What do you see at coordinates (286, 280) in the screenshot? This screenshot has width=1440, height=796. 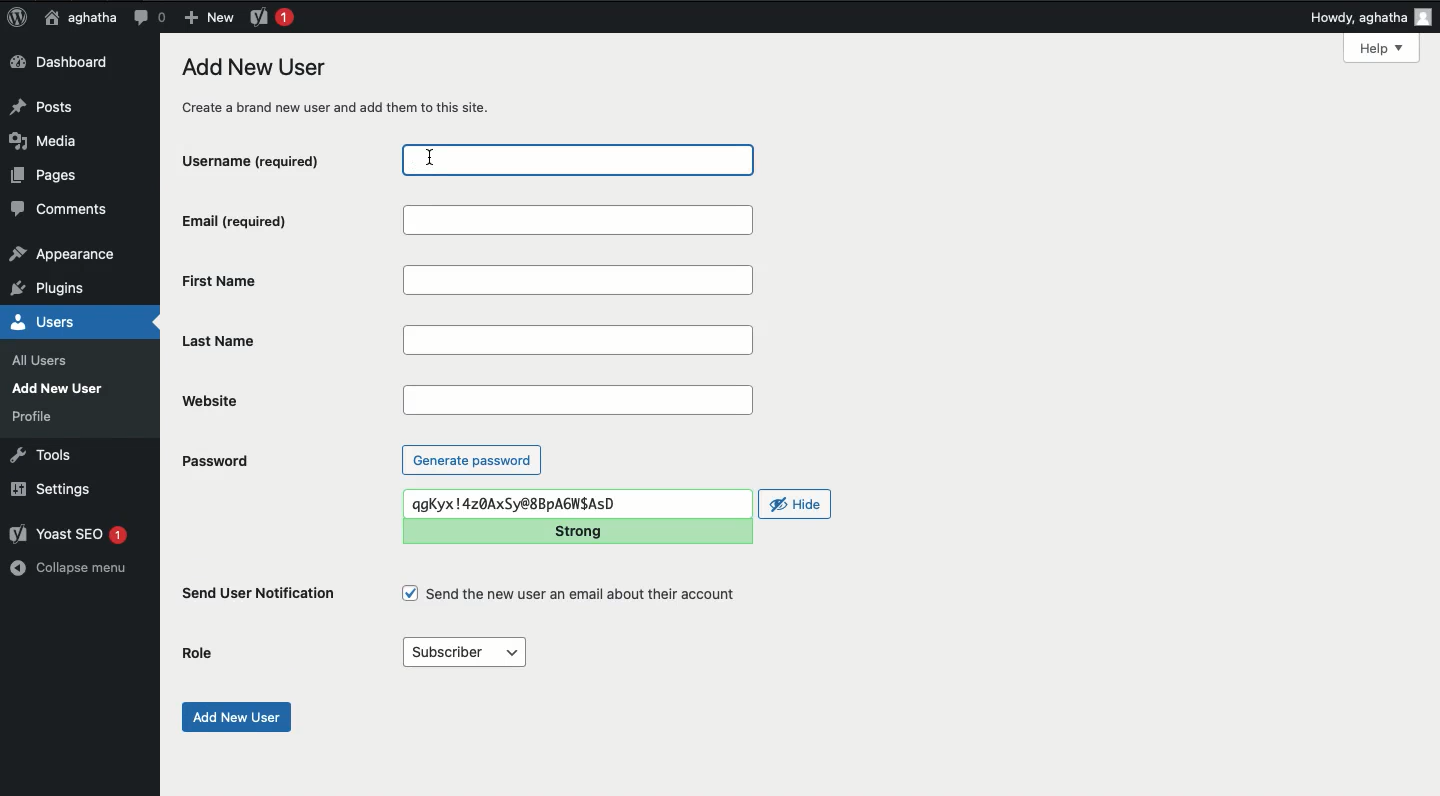 I see `First Name` at bounding box center [286, 280].